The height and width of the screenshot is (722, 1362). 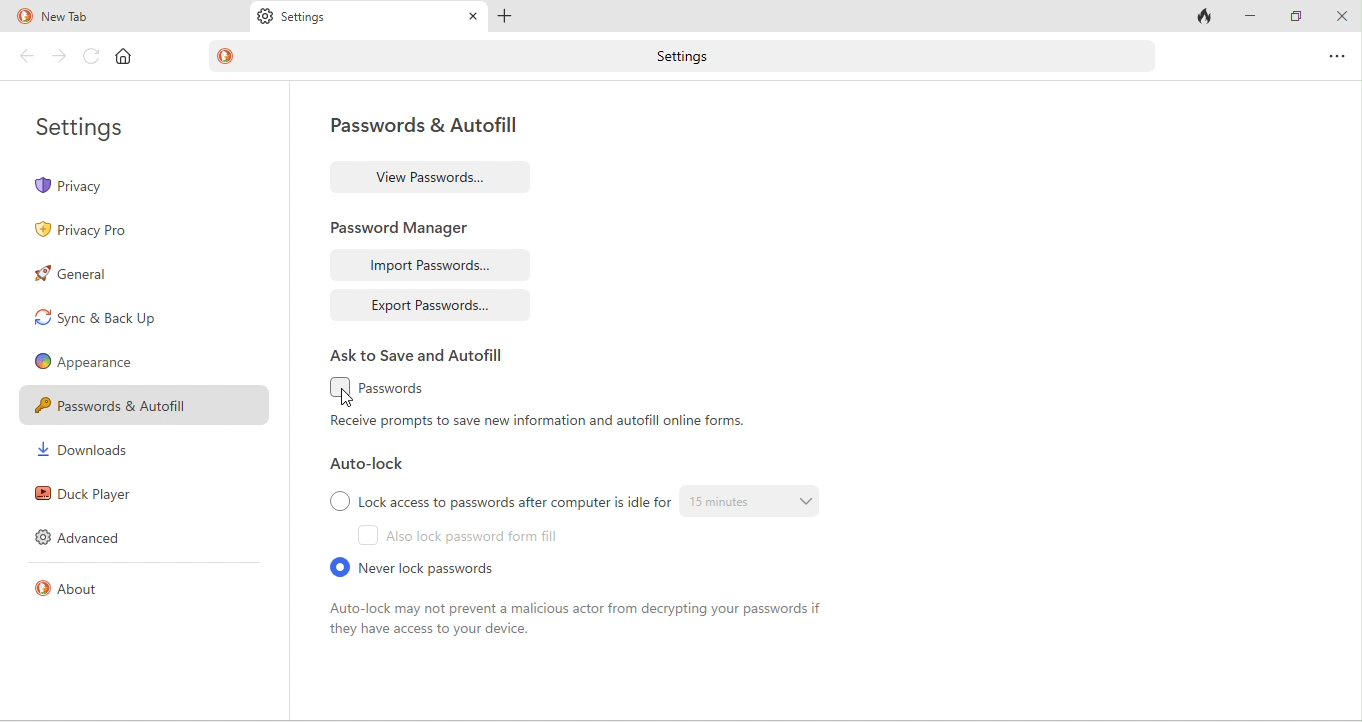 I want to click on new tab, so click(x=114, y=15).